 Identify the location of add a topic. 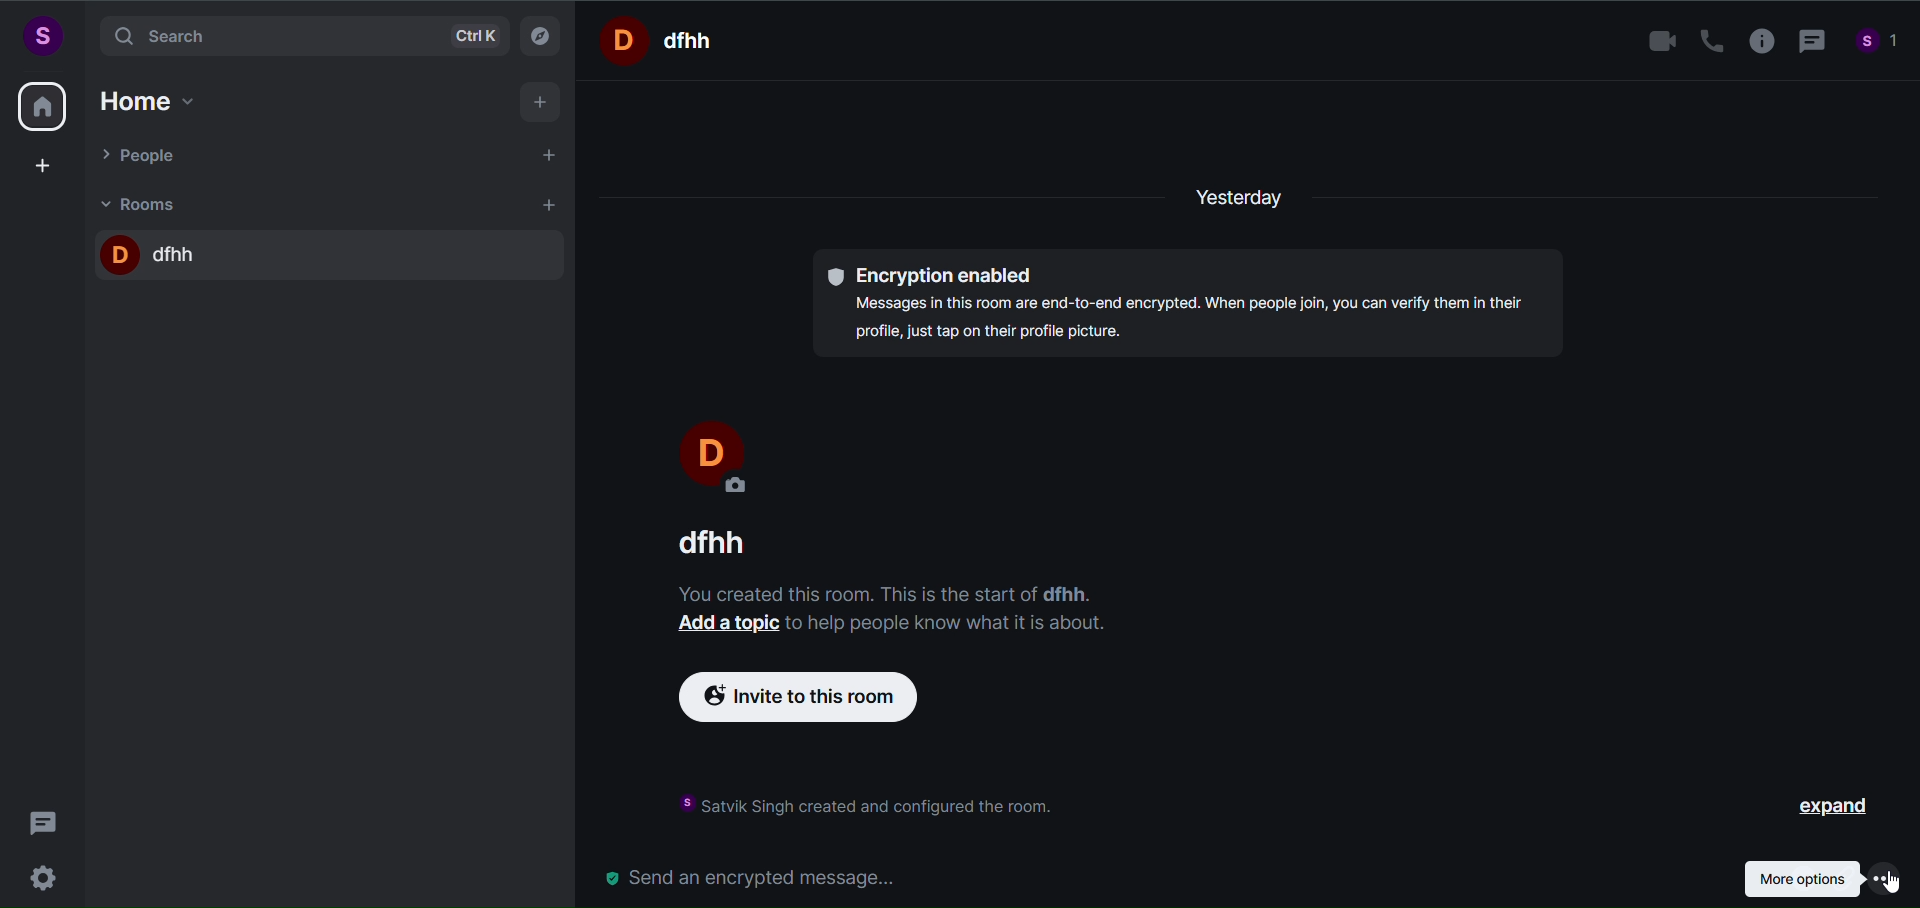
(725, 629).